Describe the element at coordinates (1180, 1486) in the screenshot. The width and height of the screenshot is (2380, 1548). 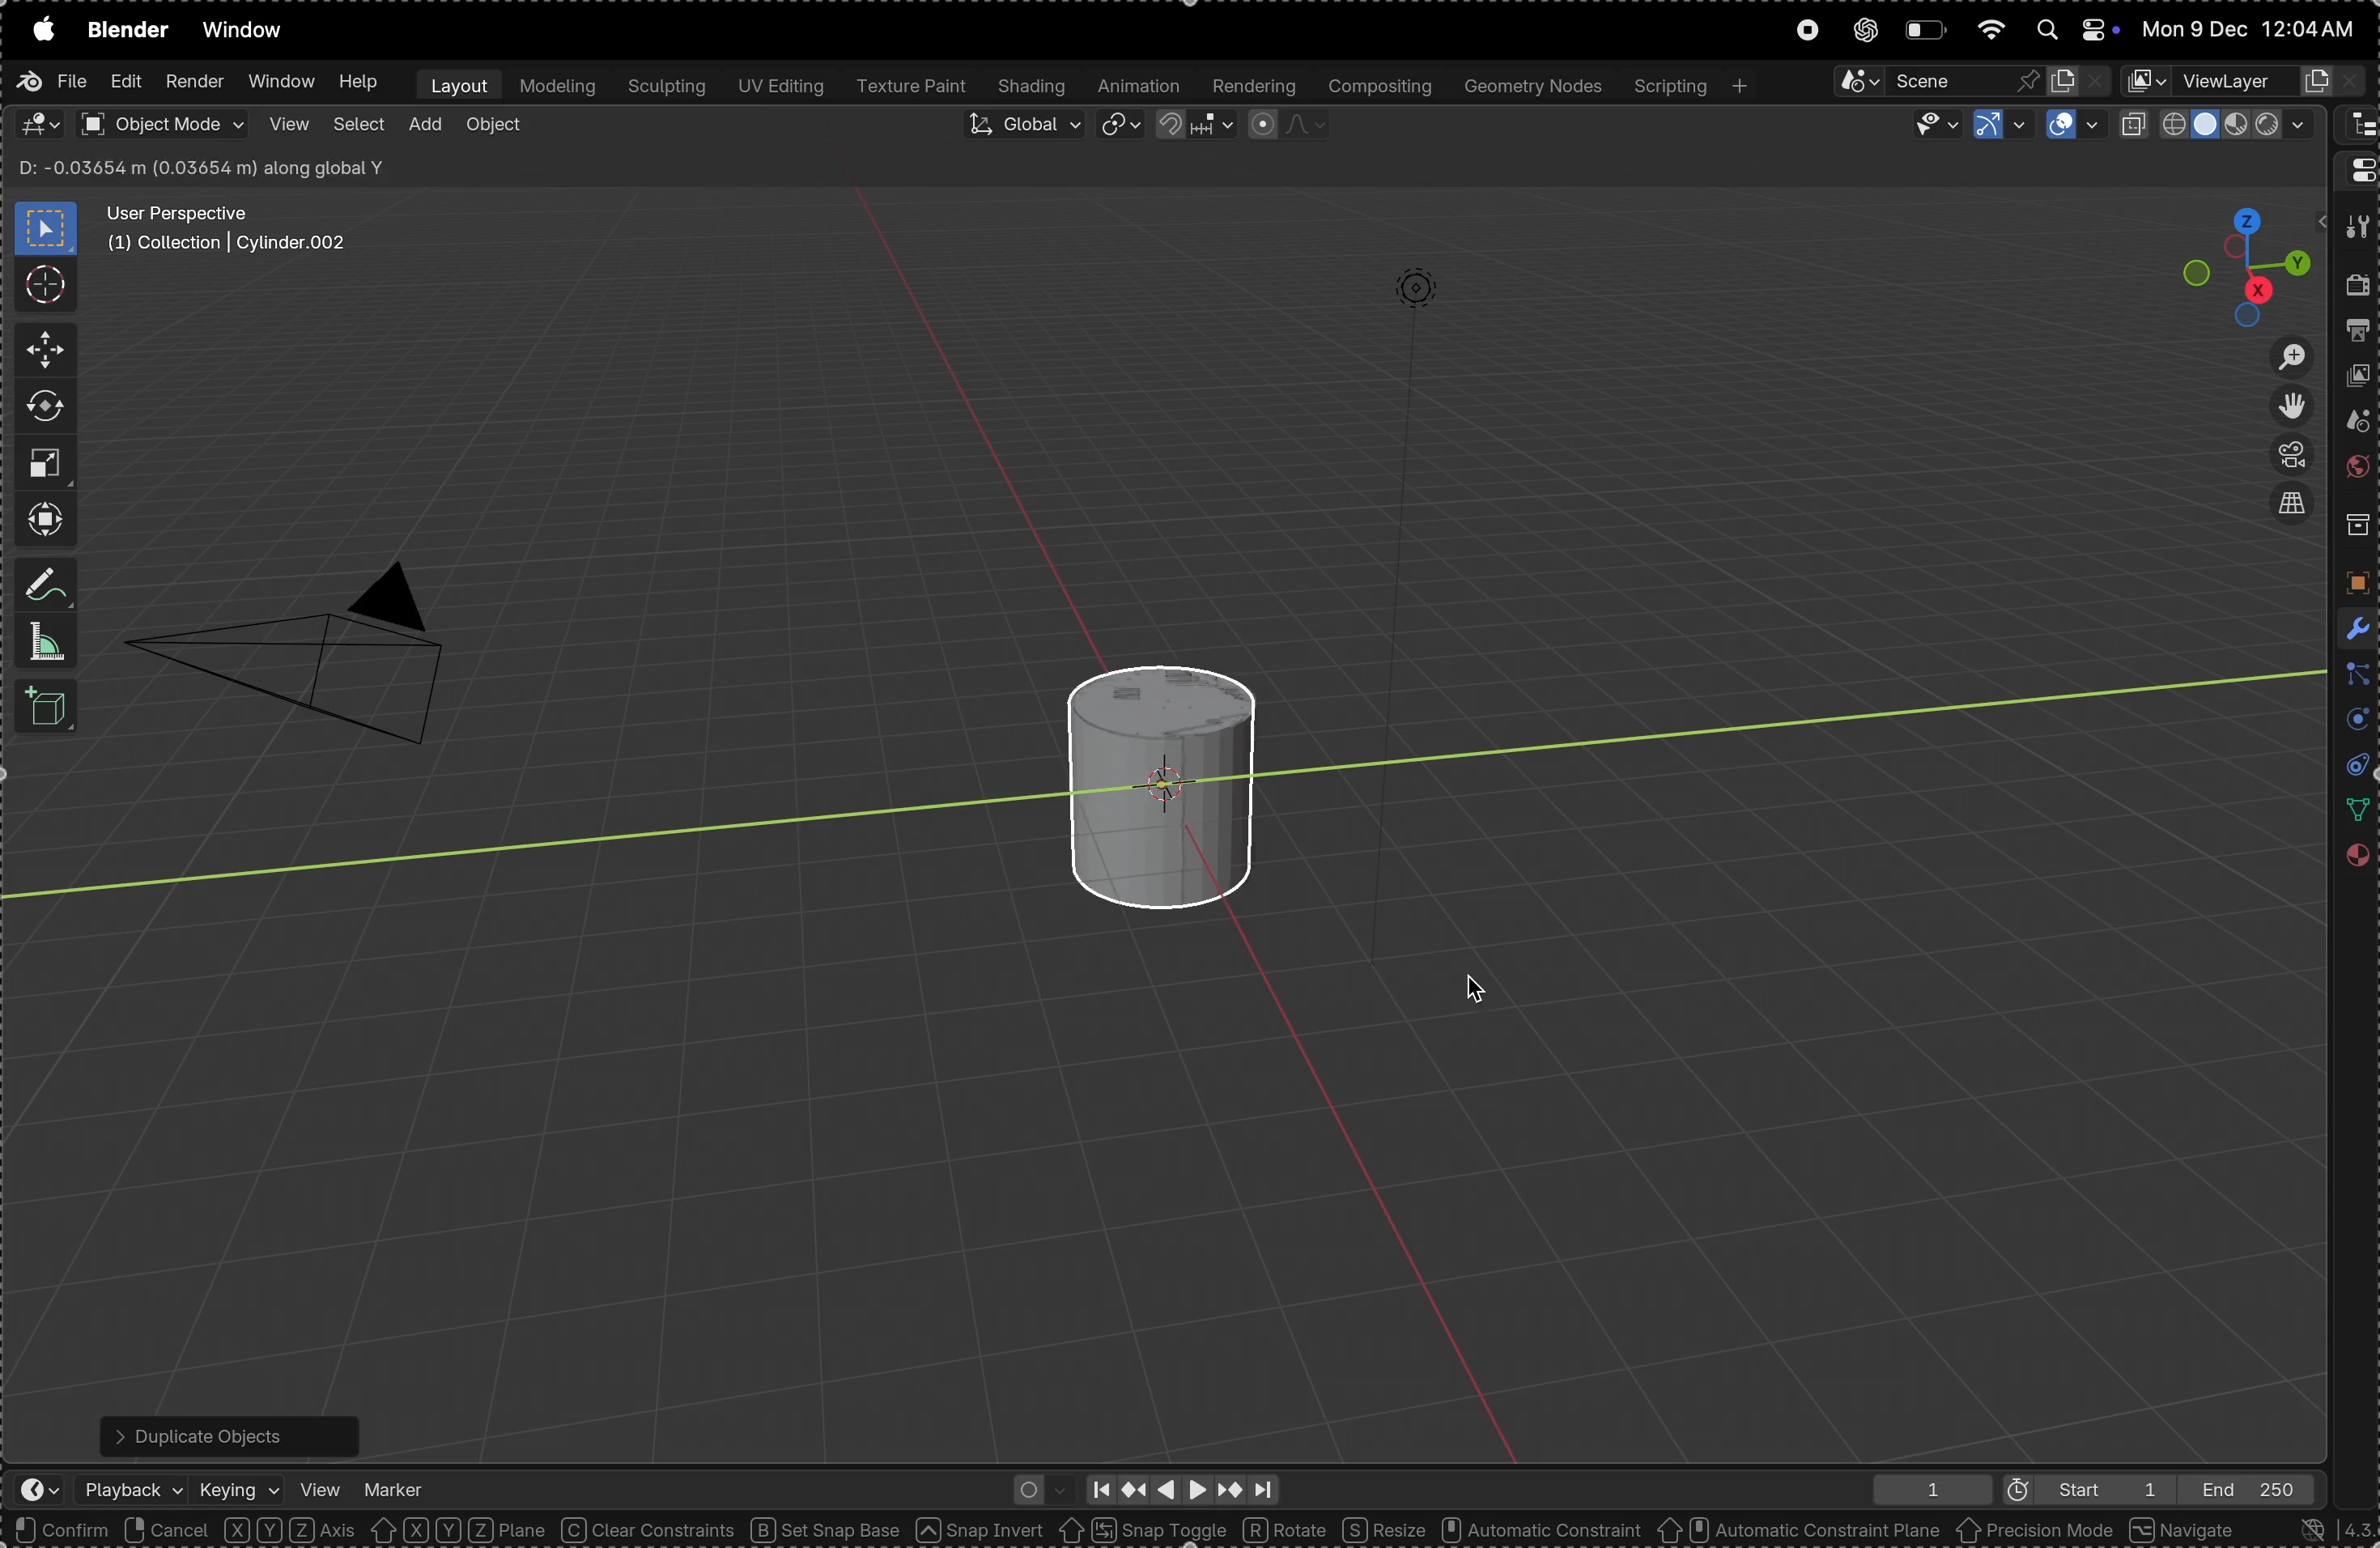
I see `playback controls` at that location.